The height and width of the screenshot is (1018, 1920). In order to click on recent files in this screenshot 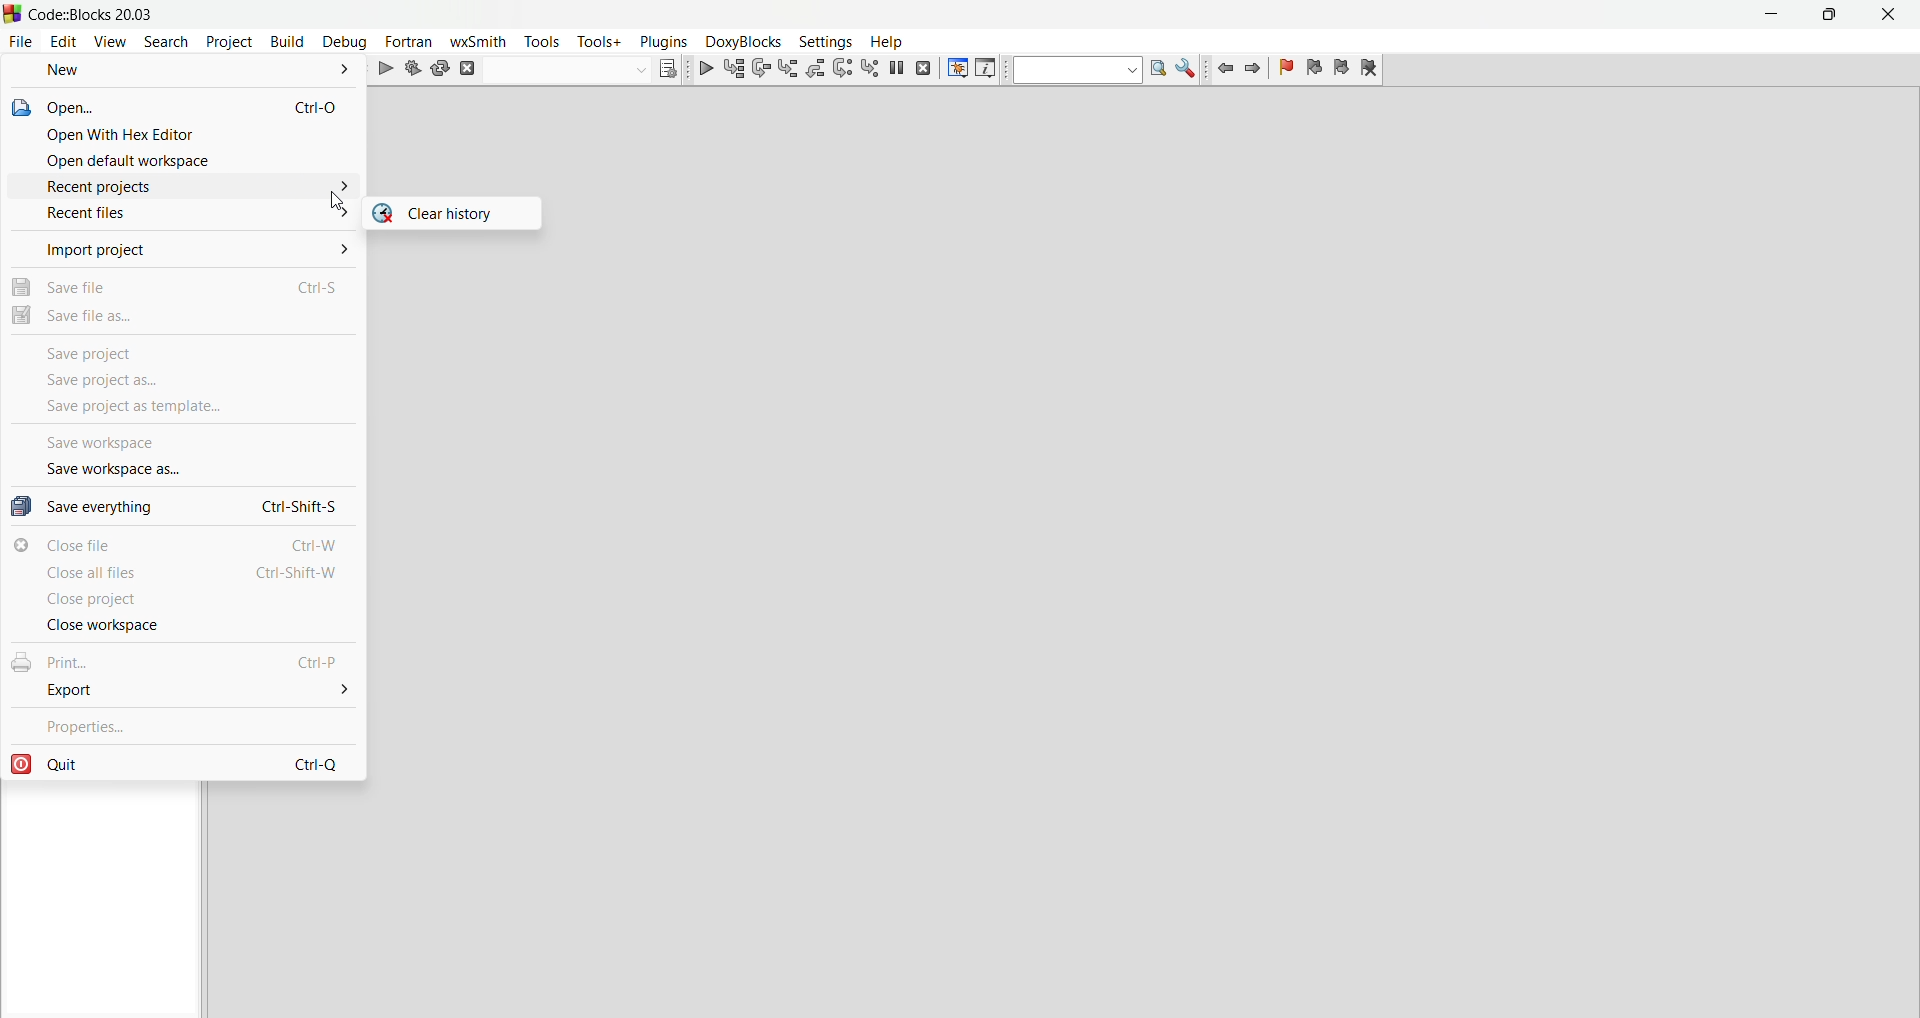, I will do `click(184, 215)`.